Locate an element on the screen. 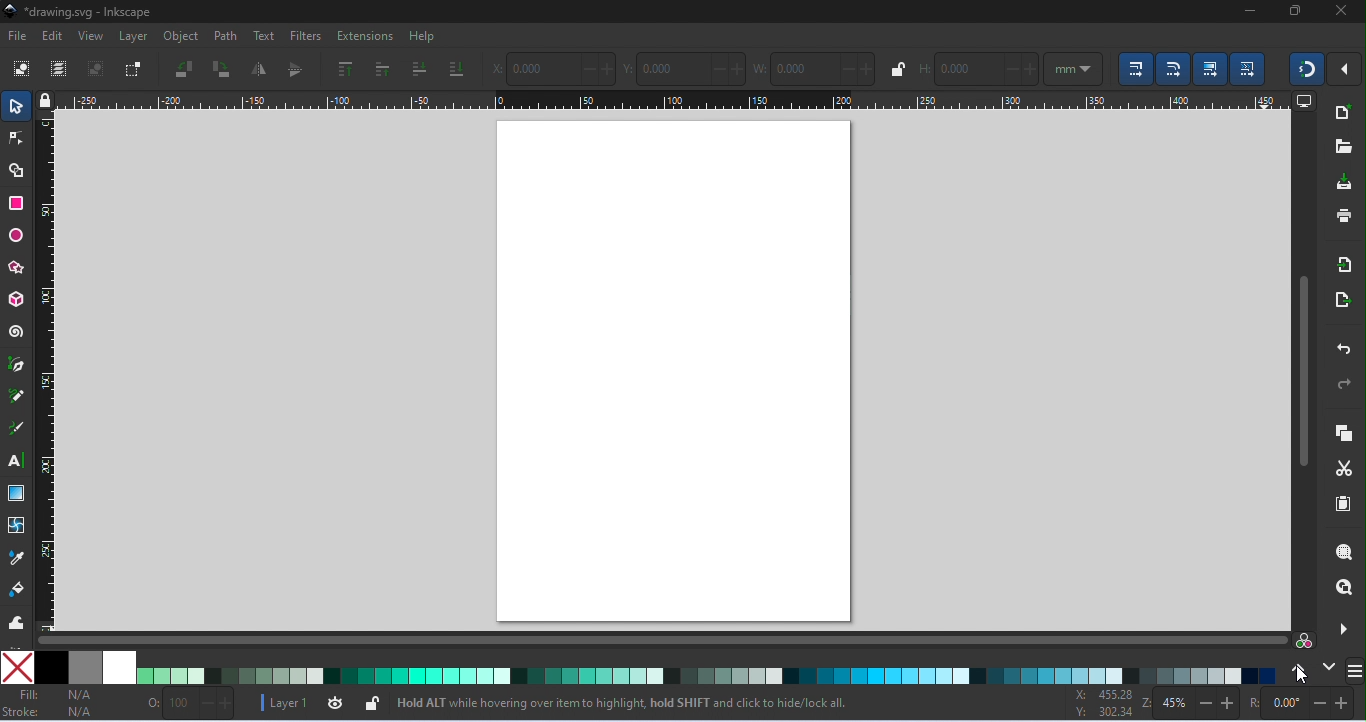 The width and height of the screenshot is (1366, 722). deselect is located at coordinates (95, 69).